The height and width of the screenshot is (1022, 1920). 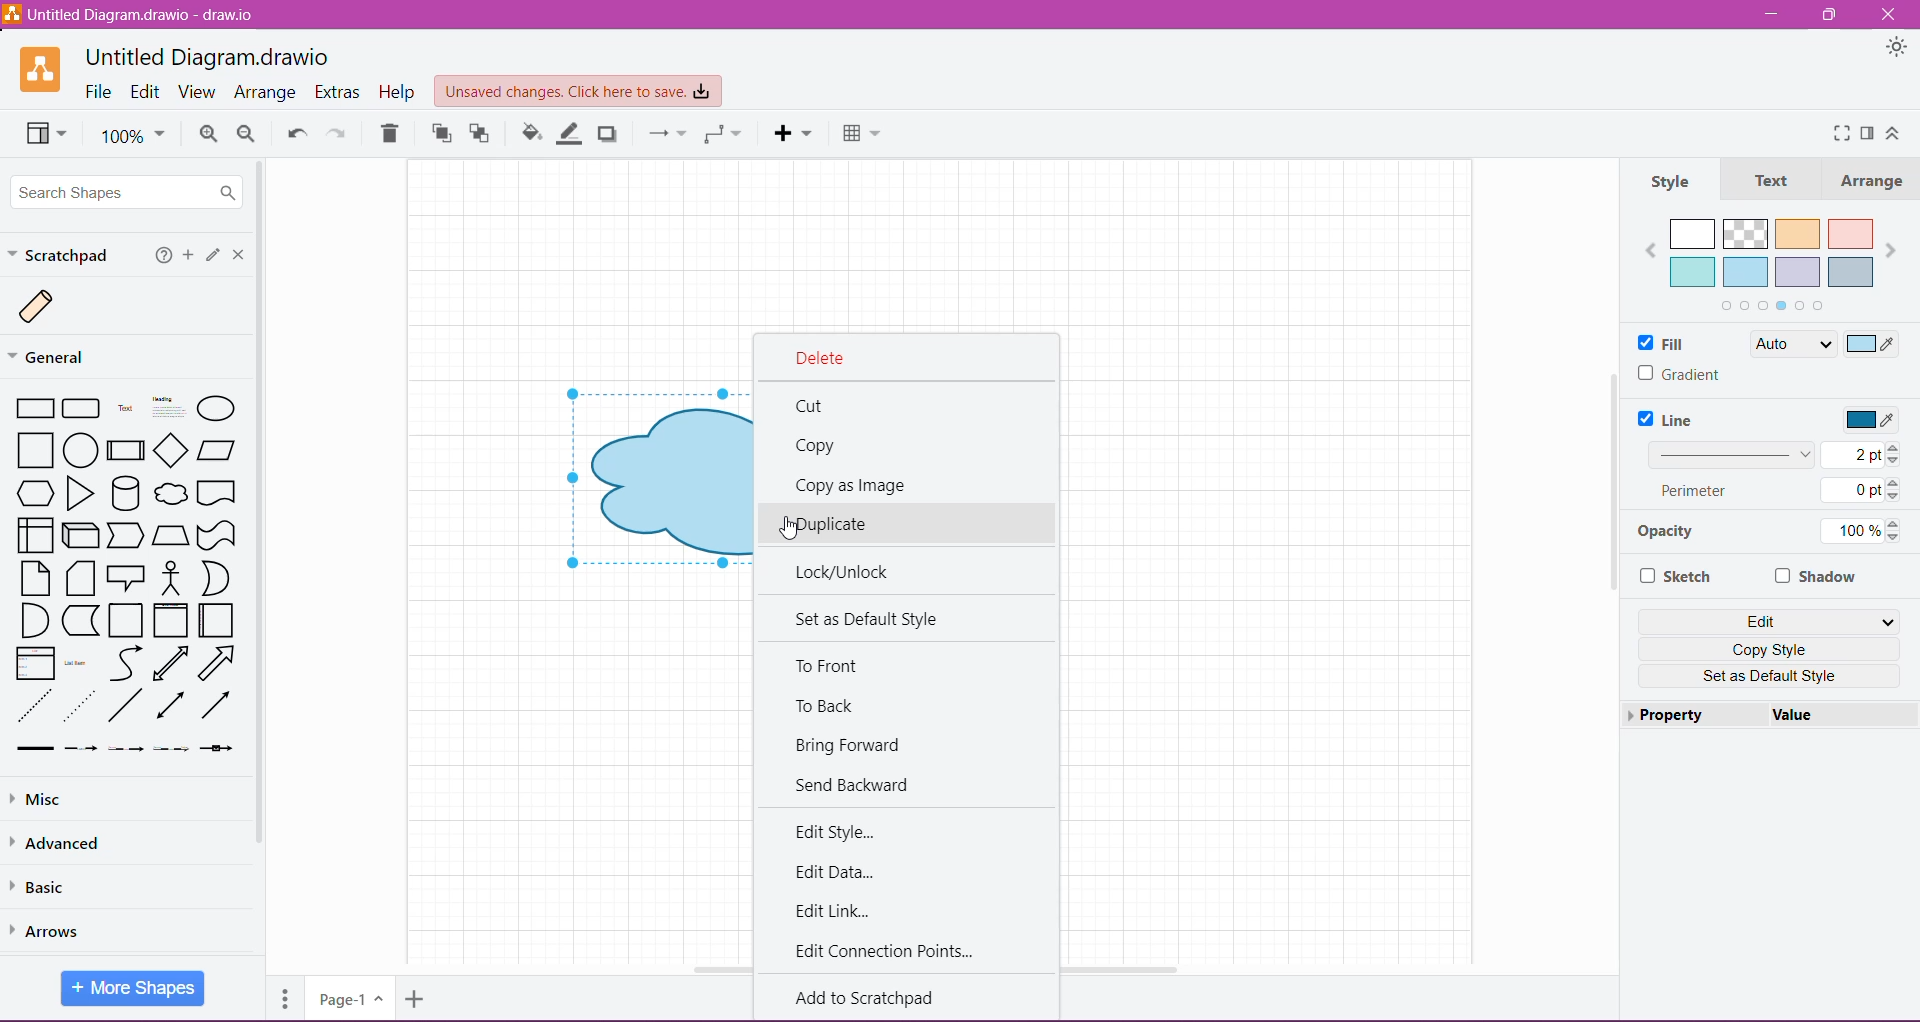 I want to click on Trash, so click(x=389, y=136).